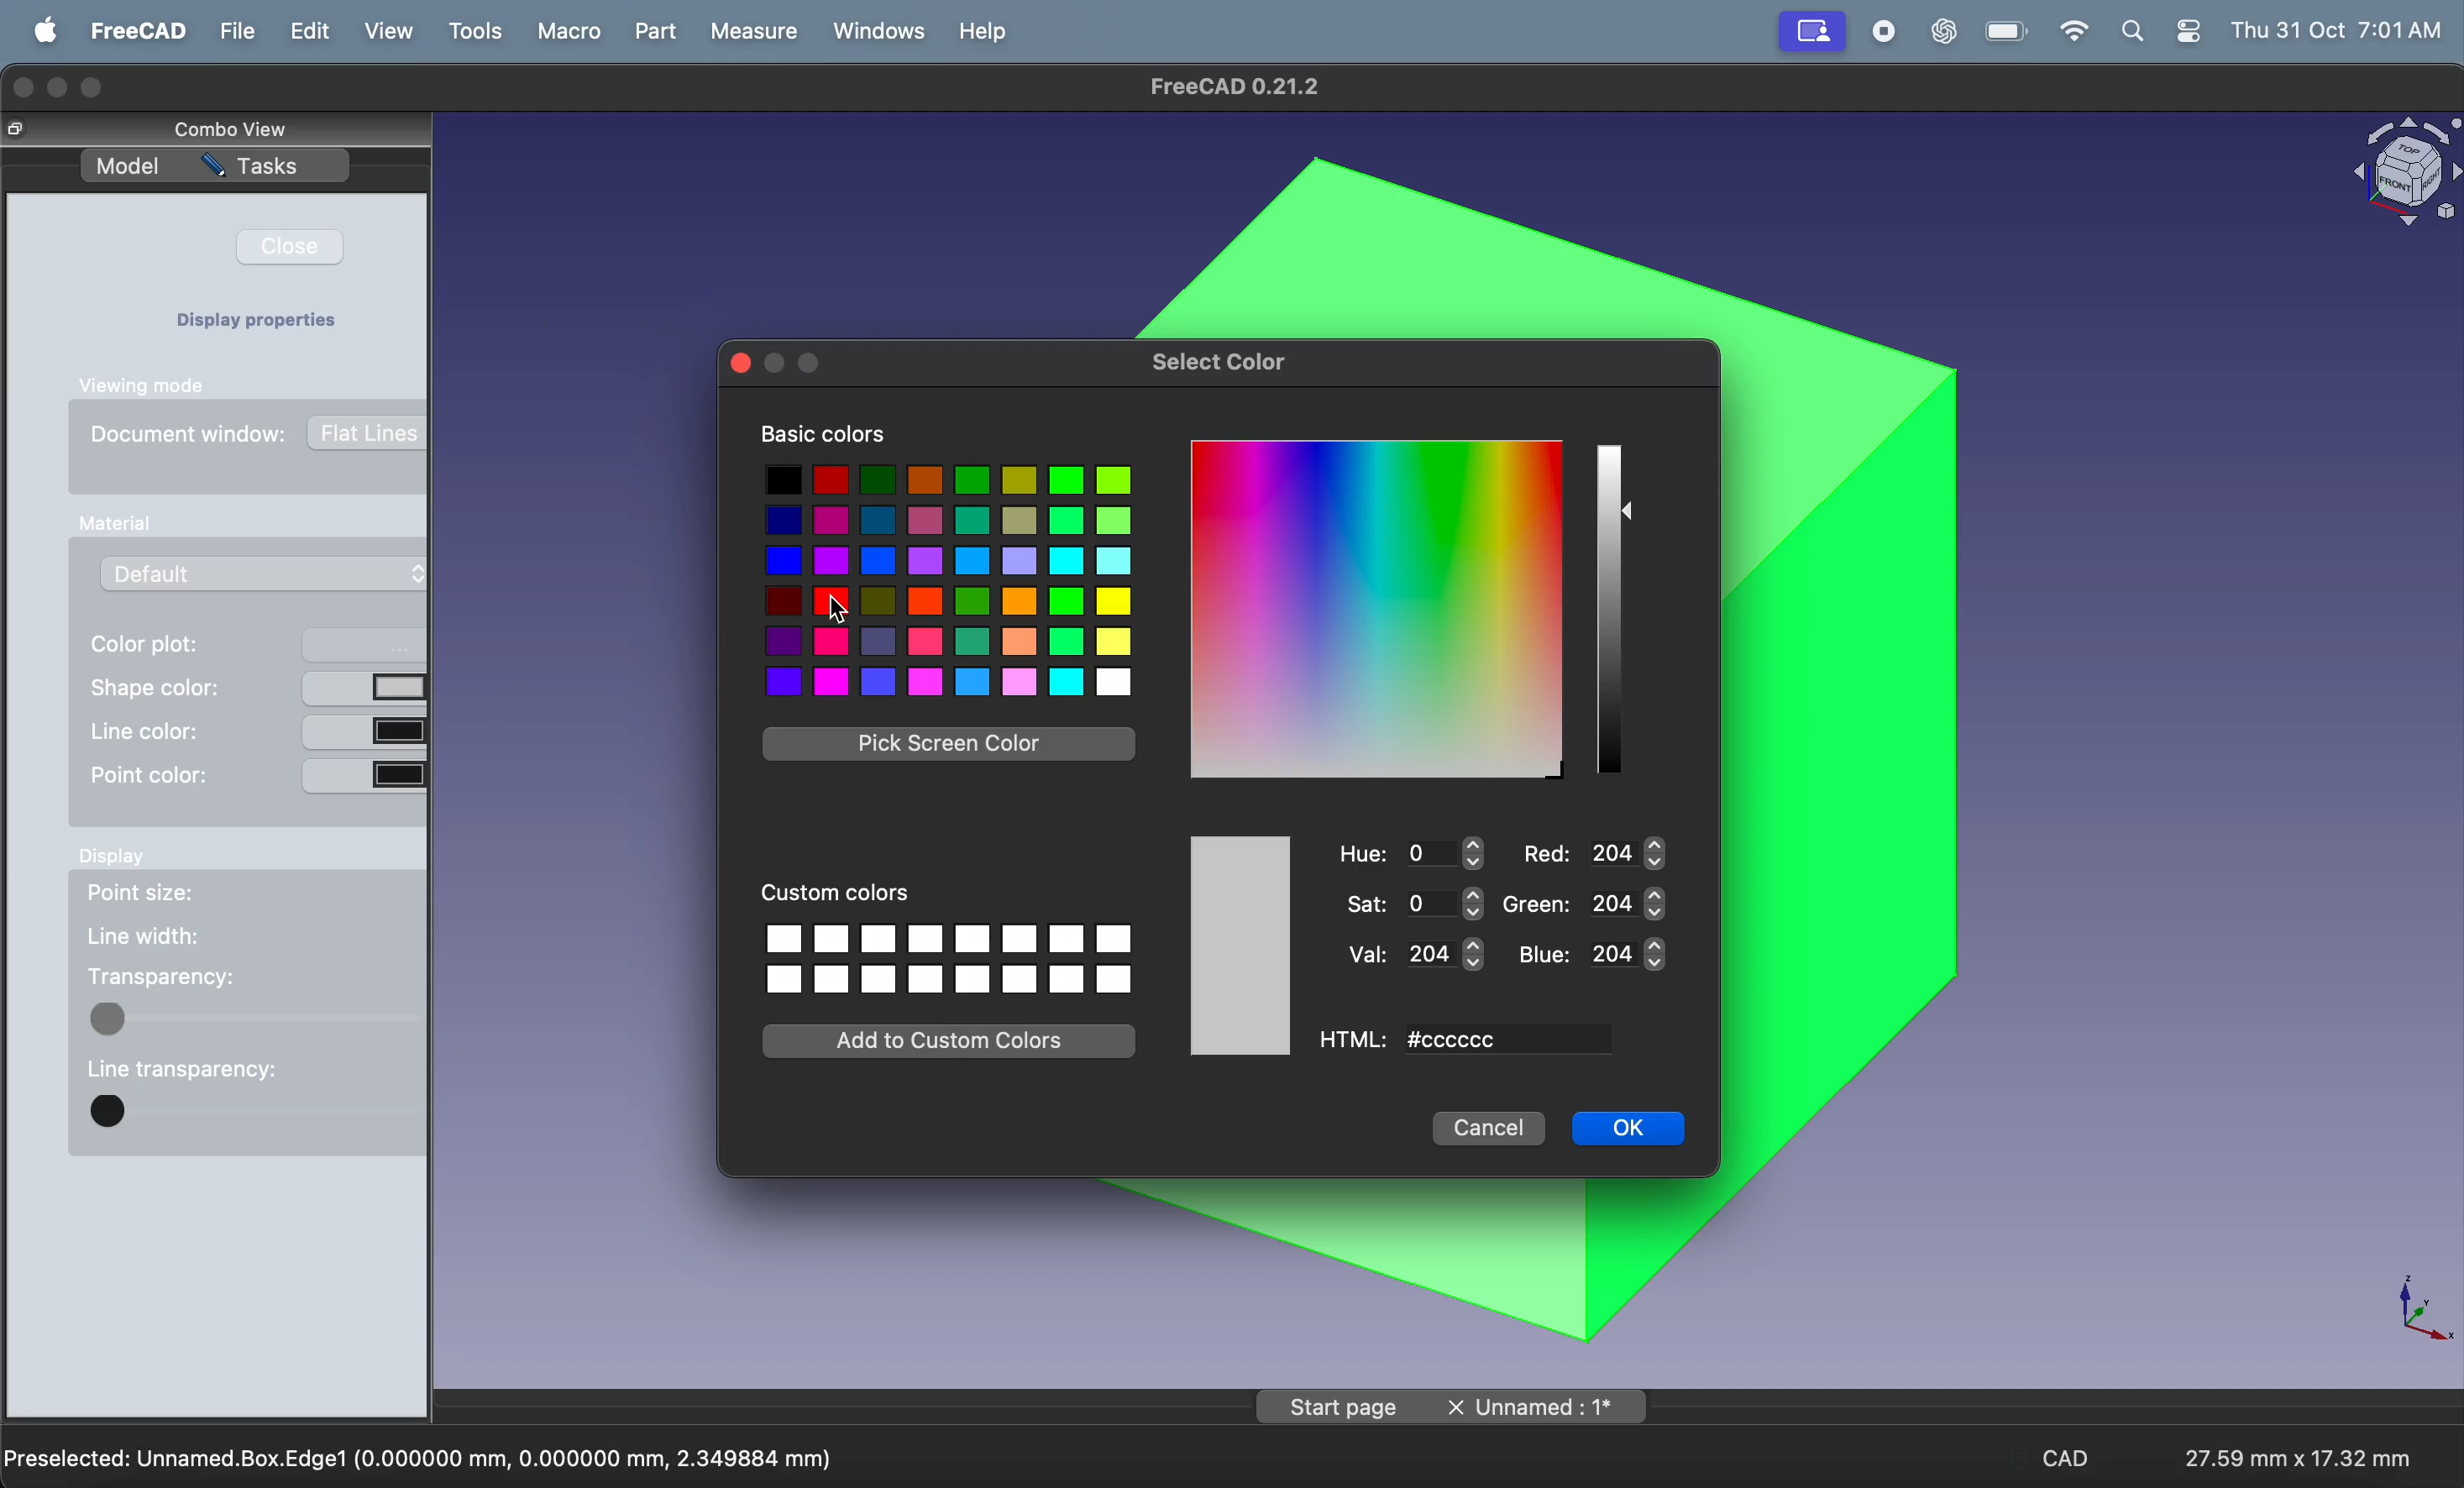 The width and height of the screenshot is (2464, 1488). What do you see at coordinates (255, 729) in the screenshot?
I see `line color` at bounding box center [255, 729].